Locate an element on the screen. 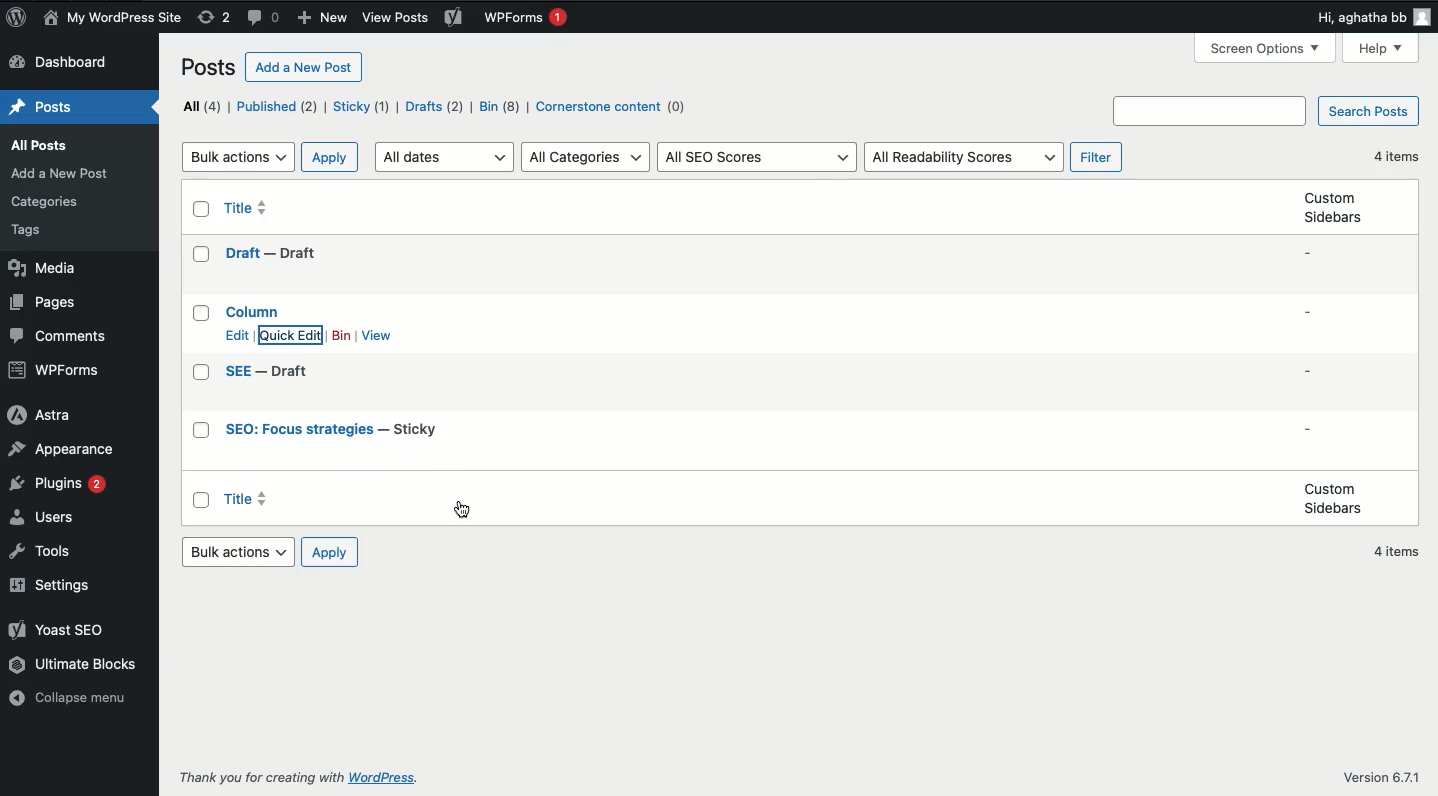  Title is located at coordinates (334, 437).